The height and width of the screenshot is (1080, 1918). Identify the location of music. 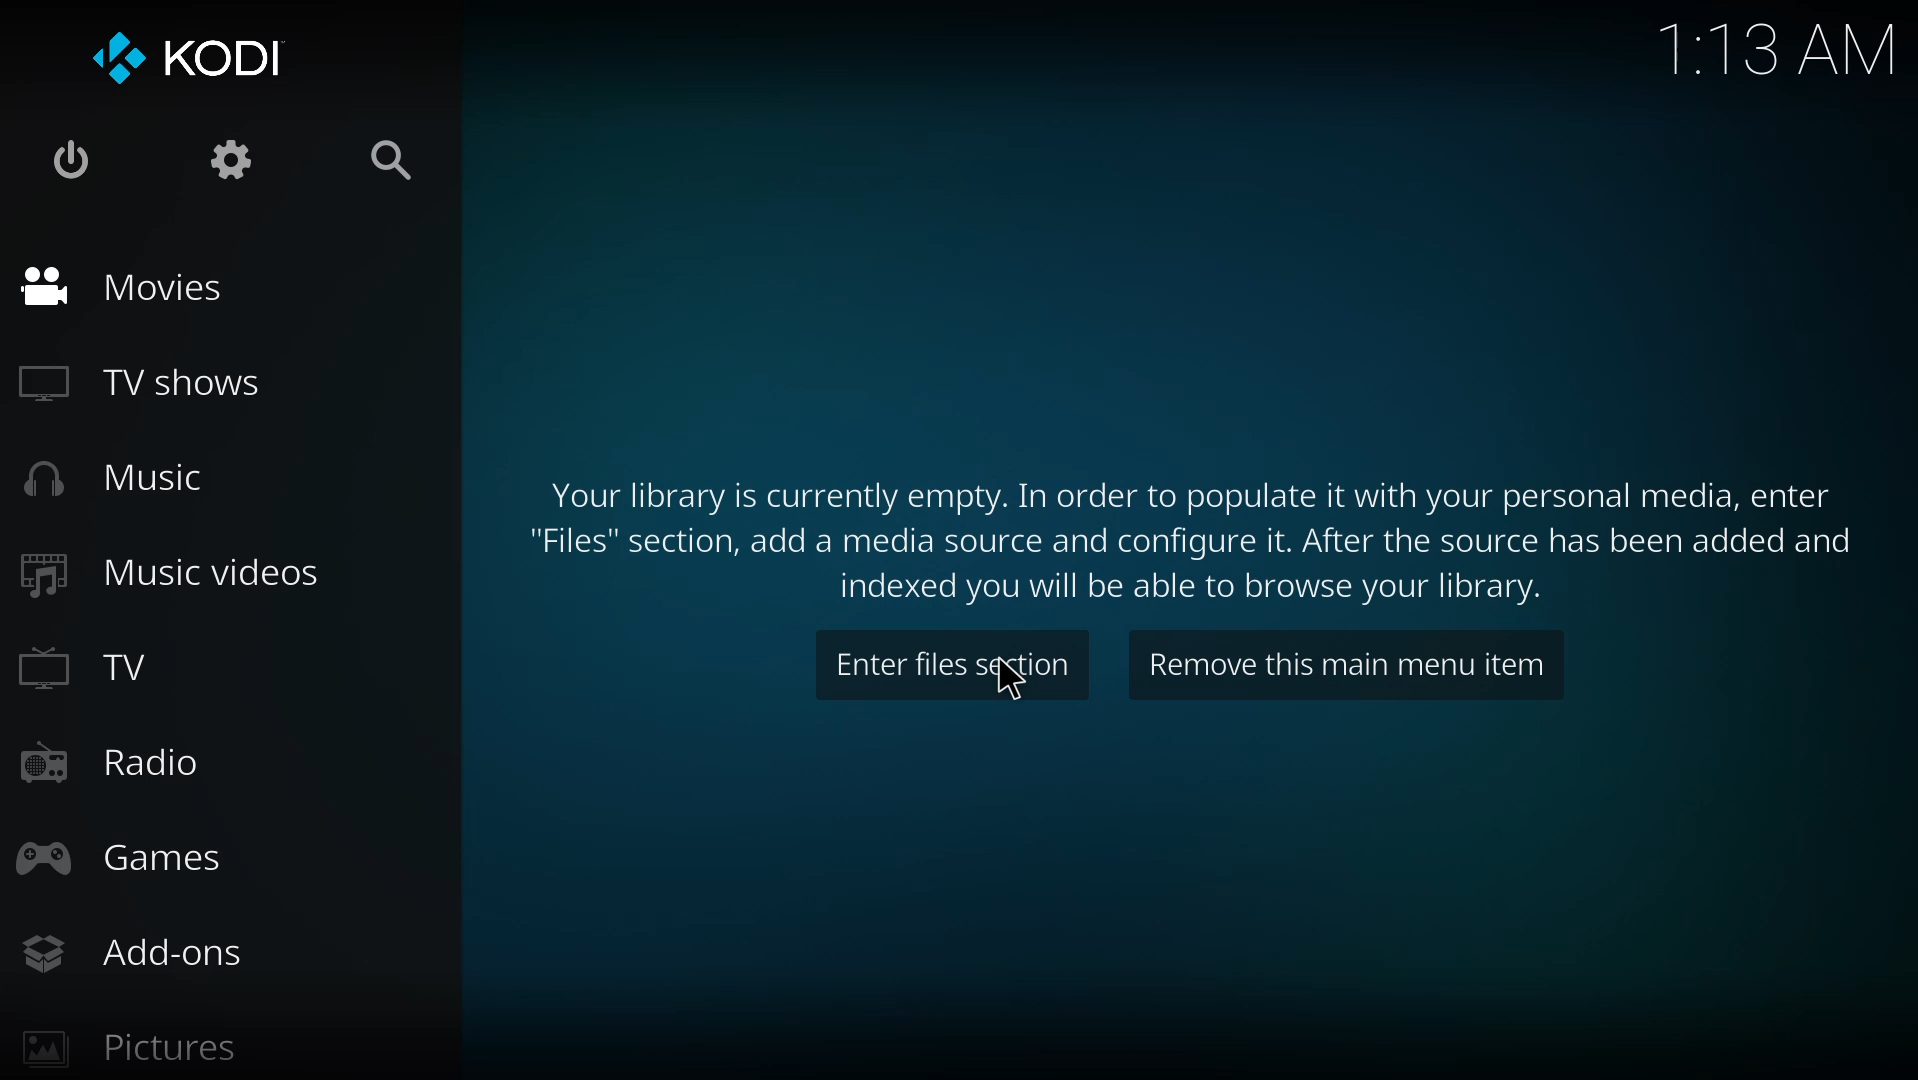
(129, 476).